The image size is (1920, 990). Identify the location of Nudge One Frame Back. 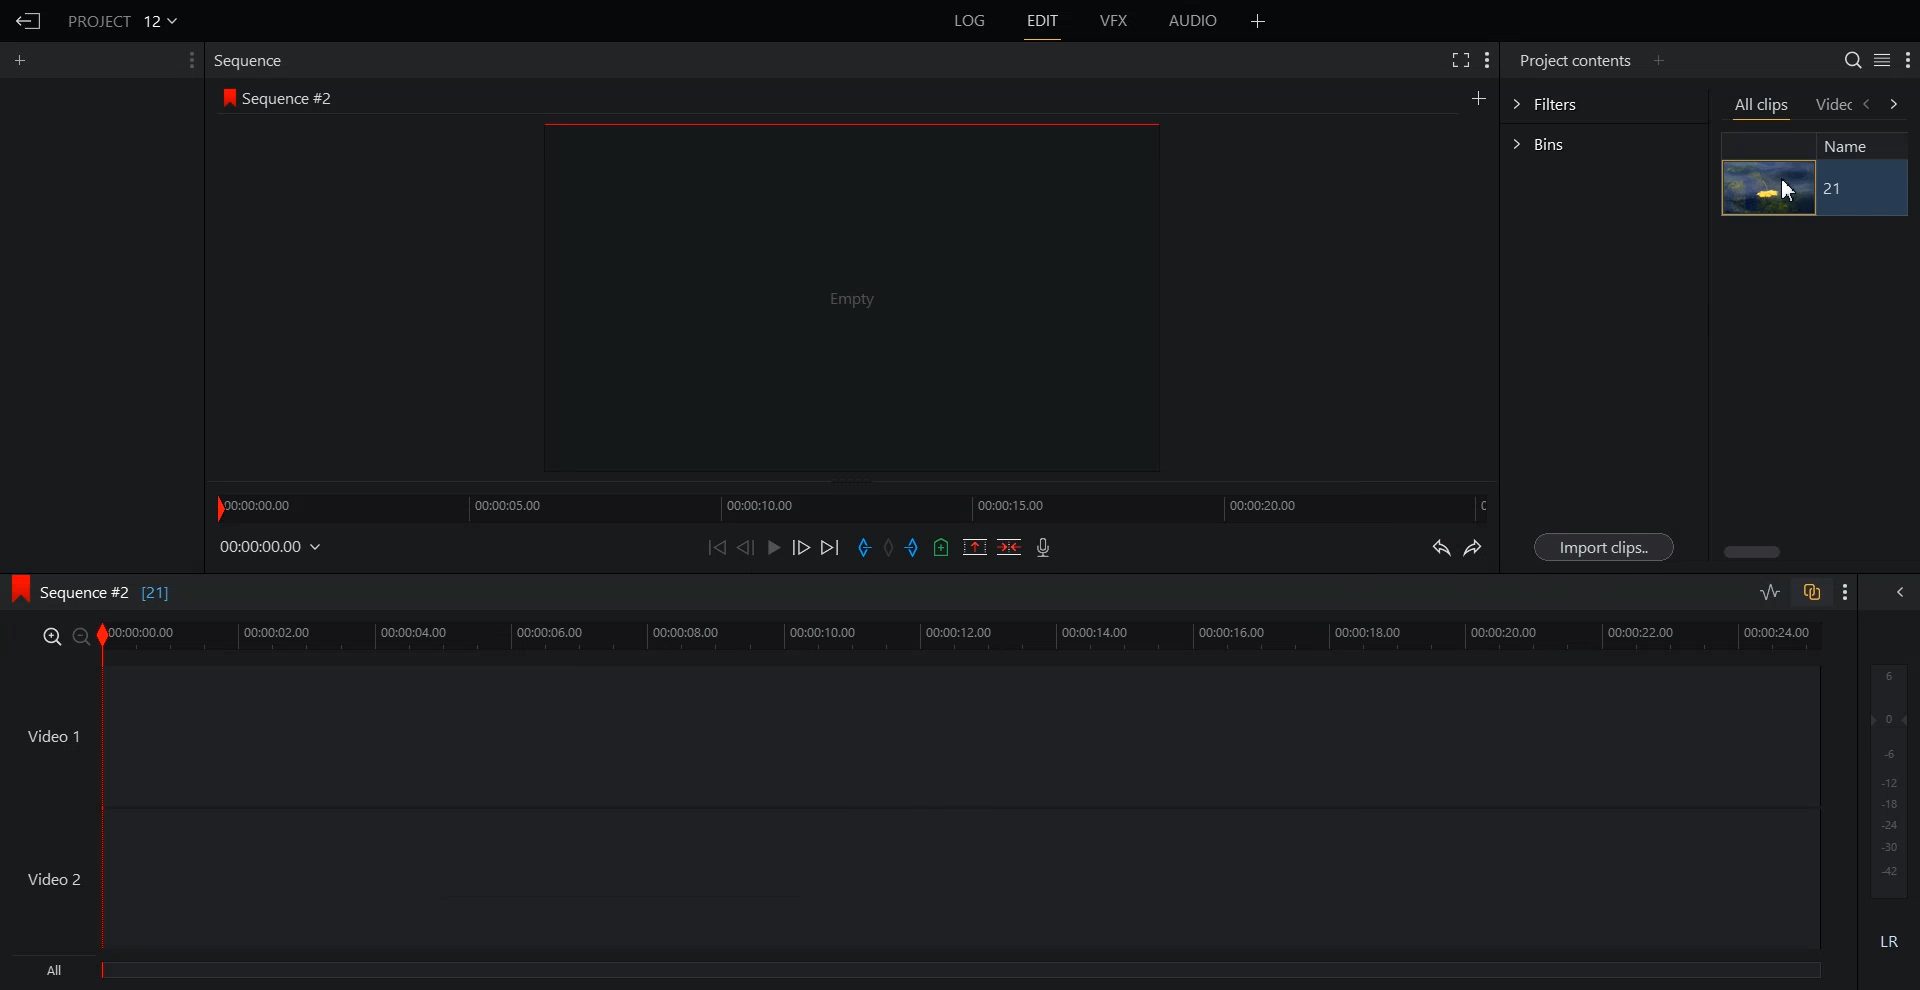
(747, 547).